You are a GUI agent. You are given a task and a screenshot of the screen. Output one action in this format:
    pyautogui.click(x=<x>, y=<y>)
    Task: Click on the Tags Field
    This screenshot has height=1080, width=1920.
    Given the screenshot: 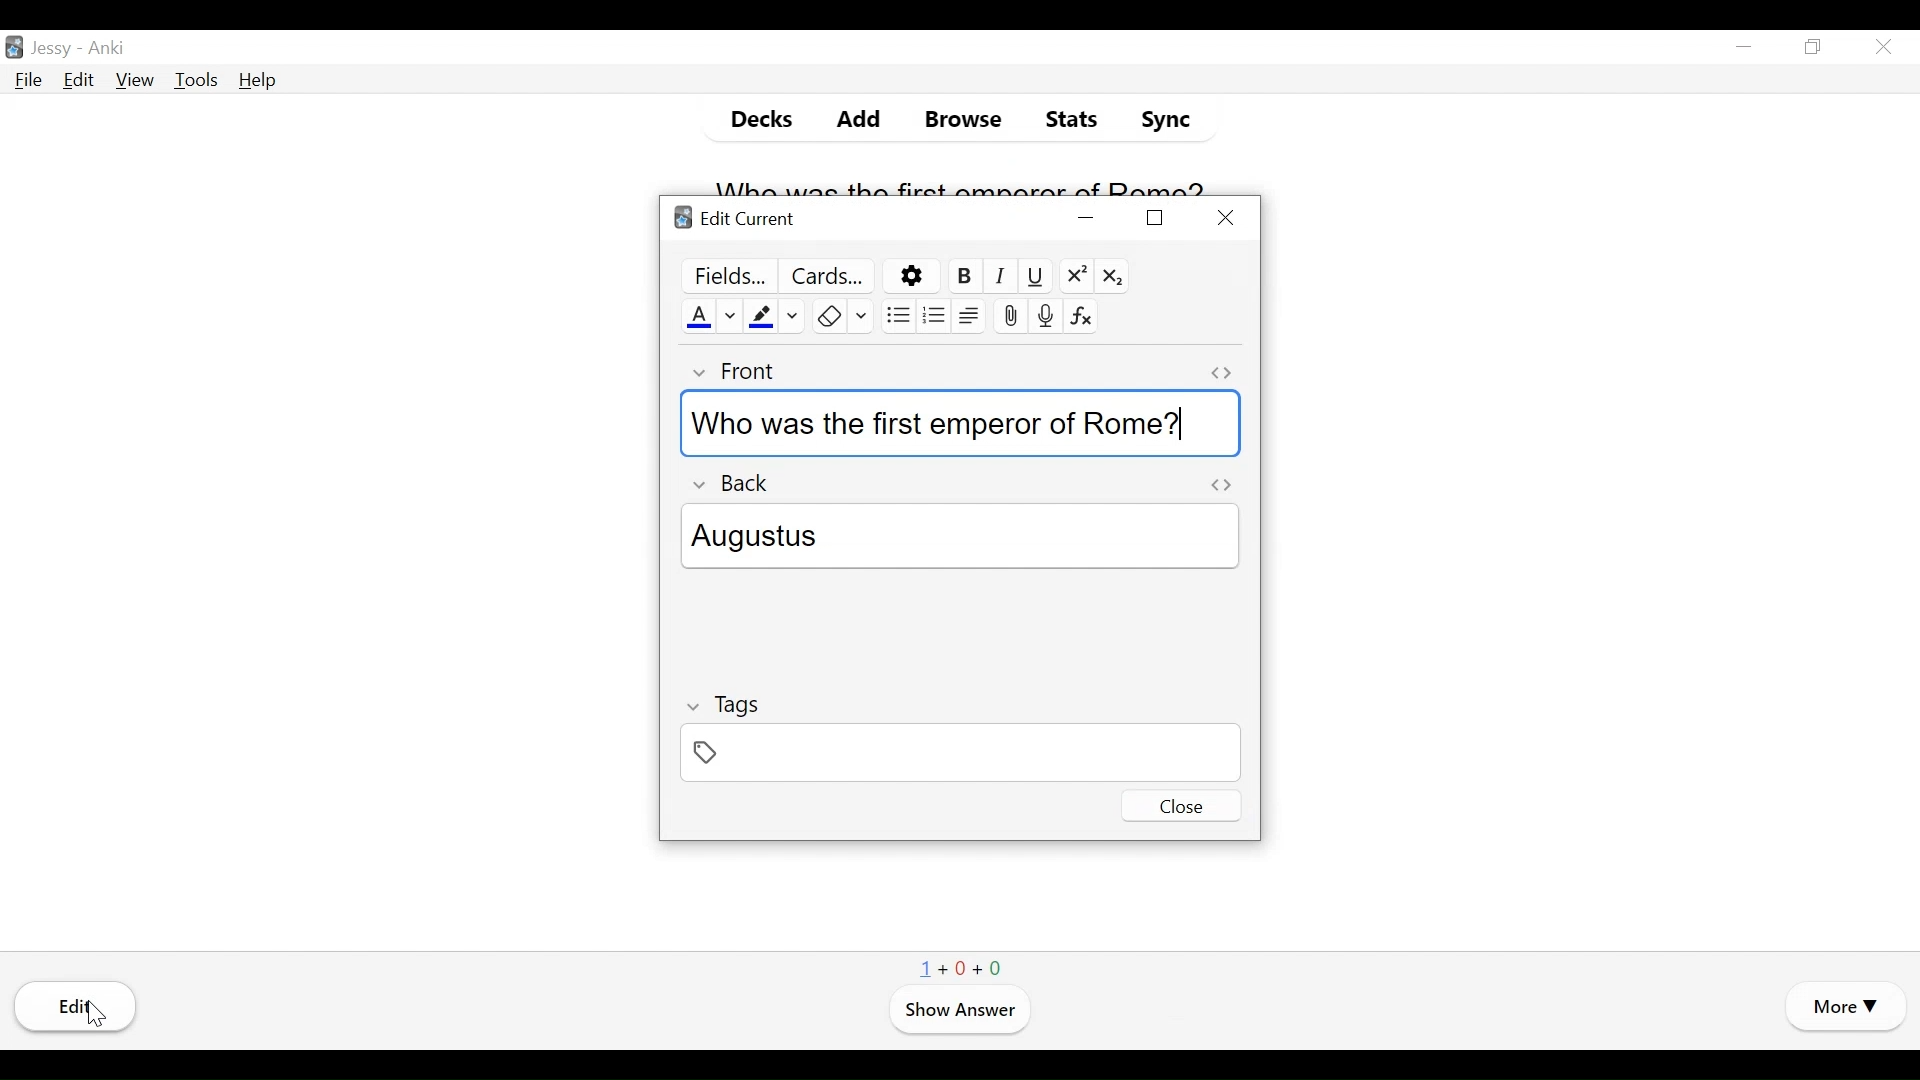 What is the action you would take?
    pyautogui.click(x=959, y=751)
    